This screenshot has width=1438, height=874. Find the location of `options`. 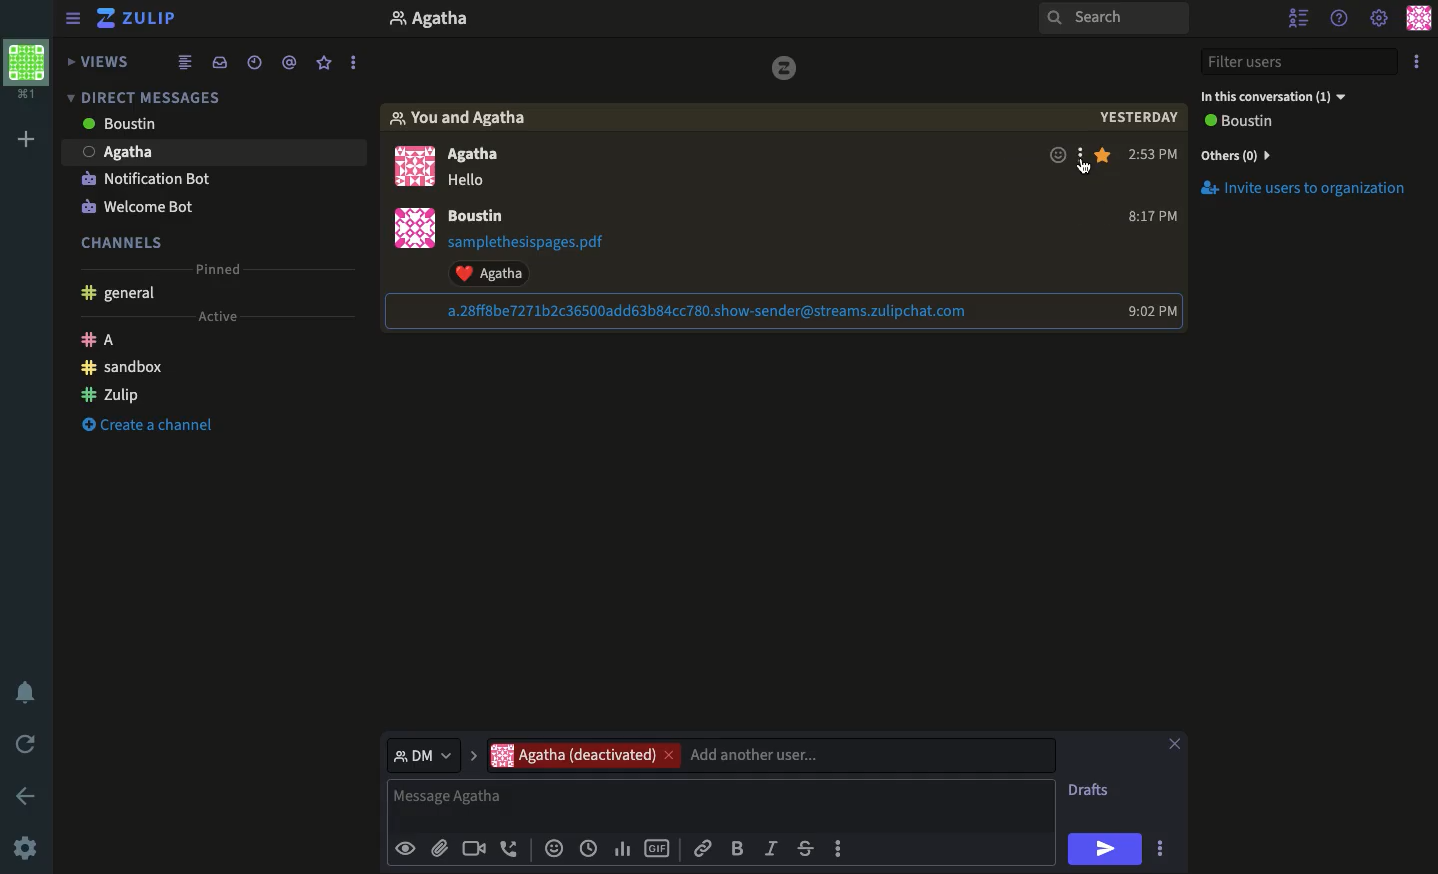

options is located at coordinates (355, 58).